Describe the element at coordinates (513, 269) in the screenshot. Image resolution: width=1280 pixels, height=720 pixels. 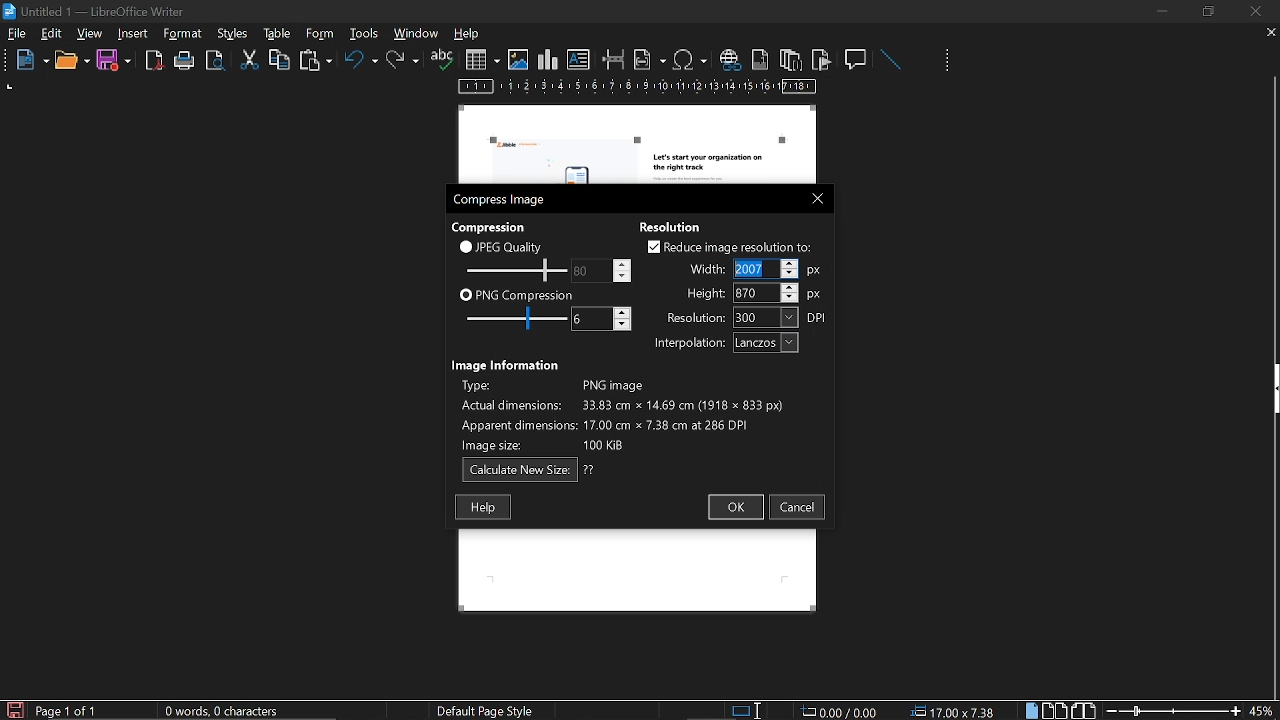
I see `jpeg quality scale` at that location.